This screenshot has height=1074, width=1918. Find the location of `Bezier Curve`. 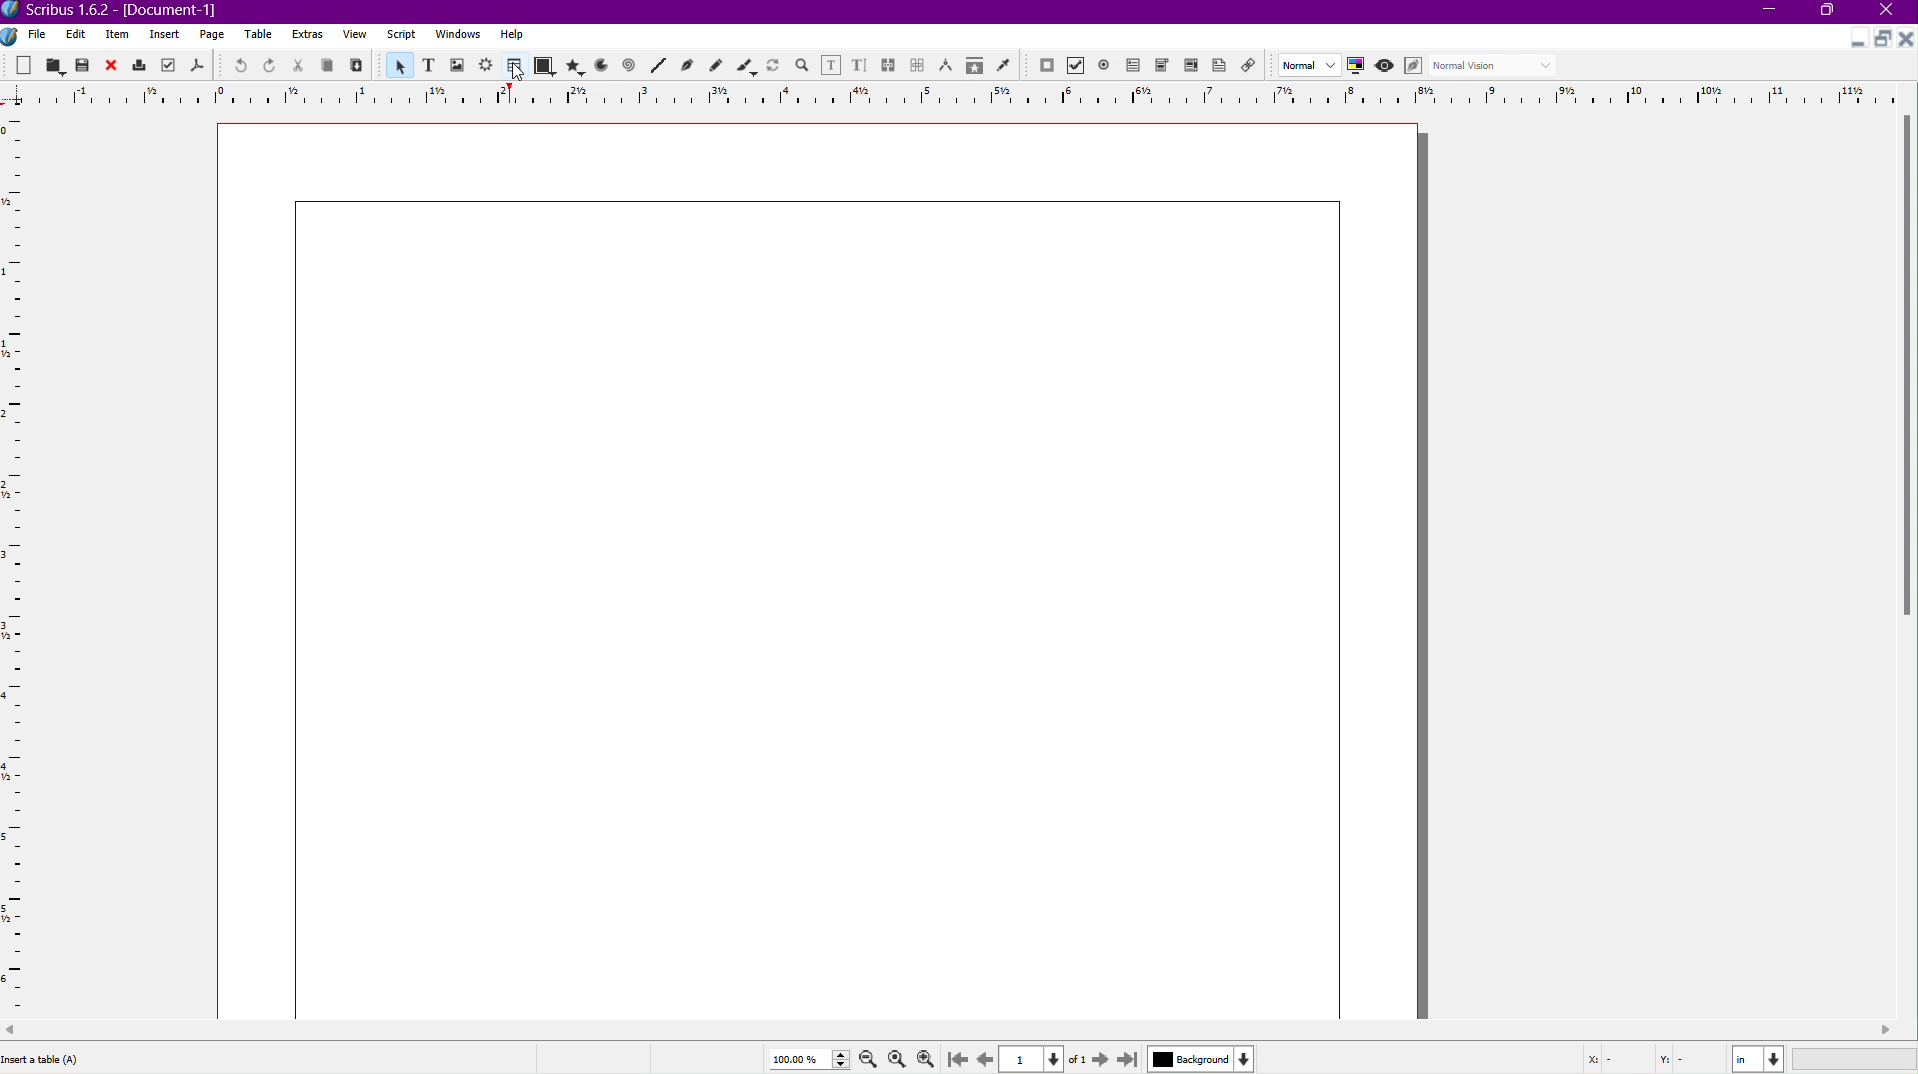

Bezier Curve is located at coordinates (687, 66).